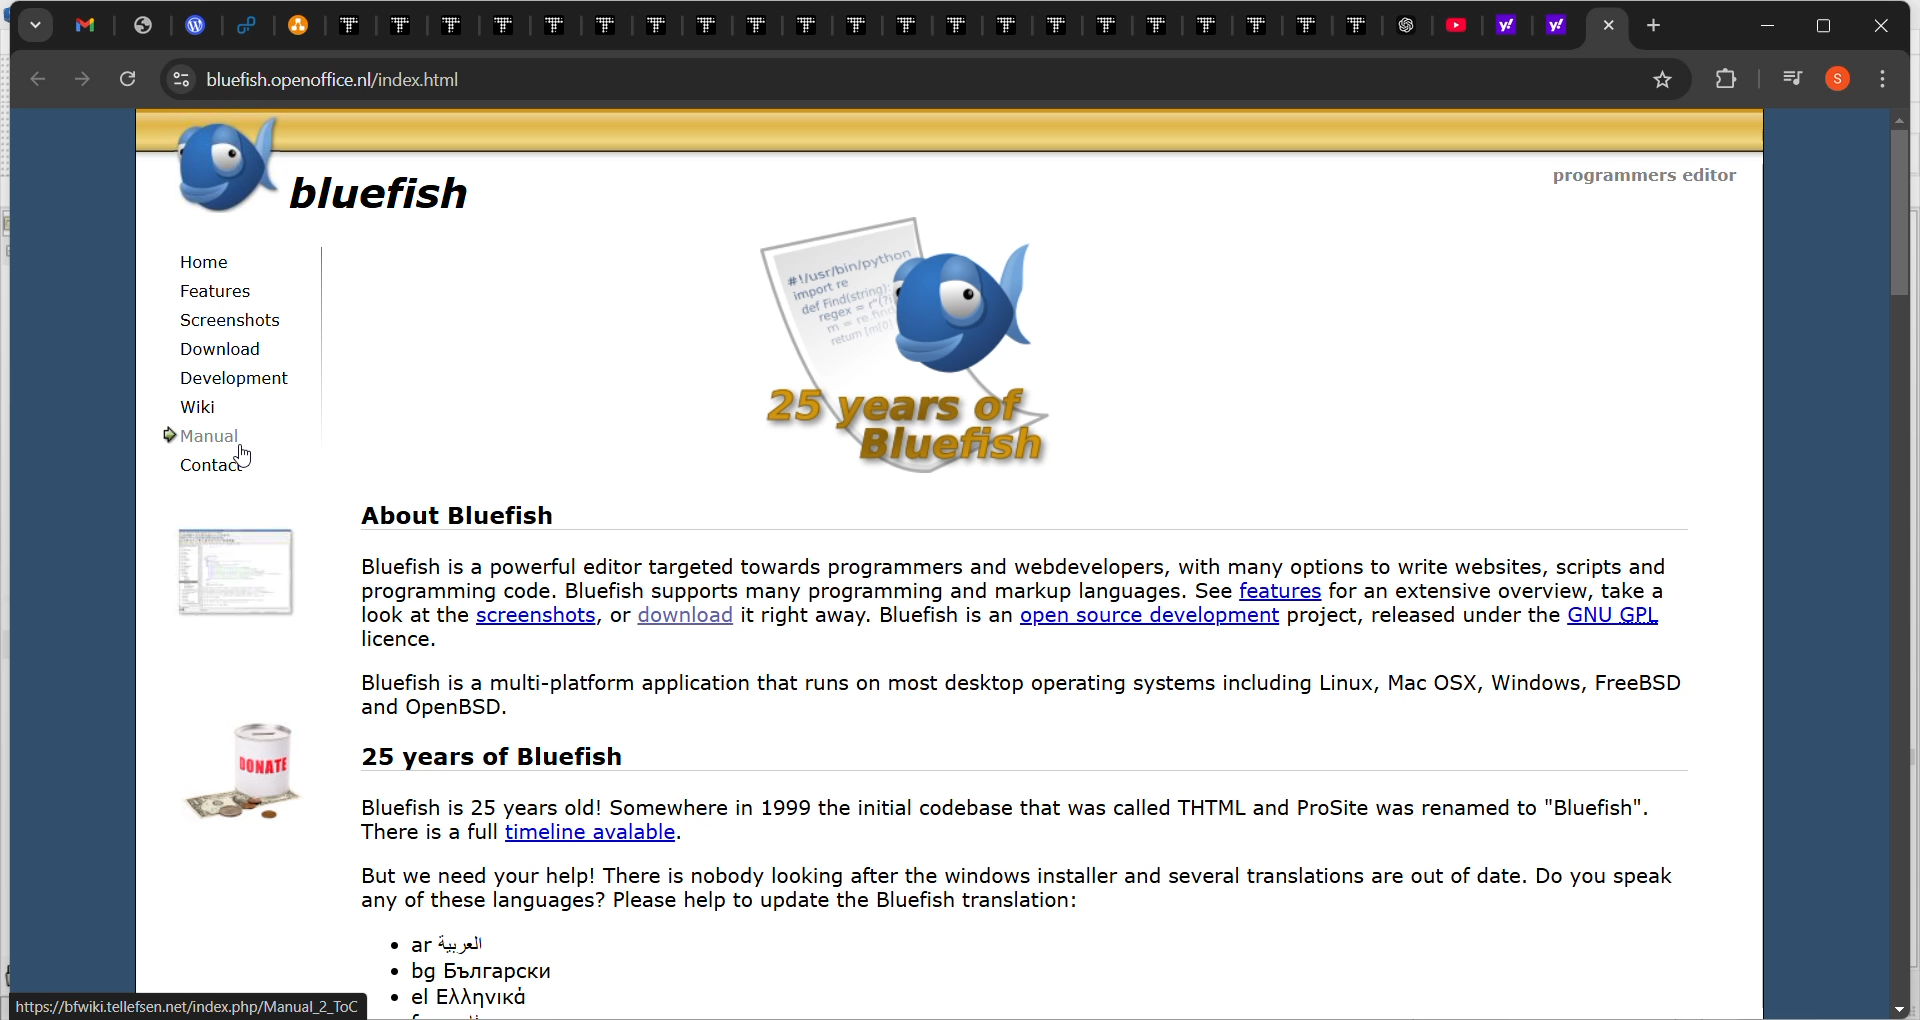 Image resolution: width=1920 pixels, height=1020 pixels. Describe the element at coordinates (1669, 79) in the screenshot. I see `bookmark` at that location.